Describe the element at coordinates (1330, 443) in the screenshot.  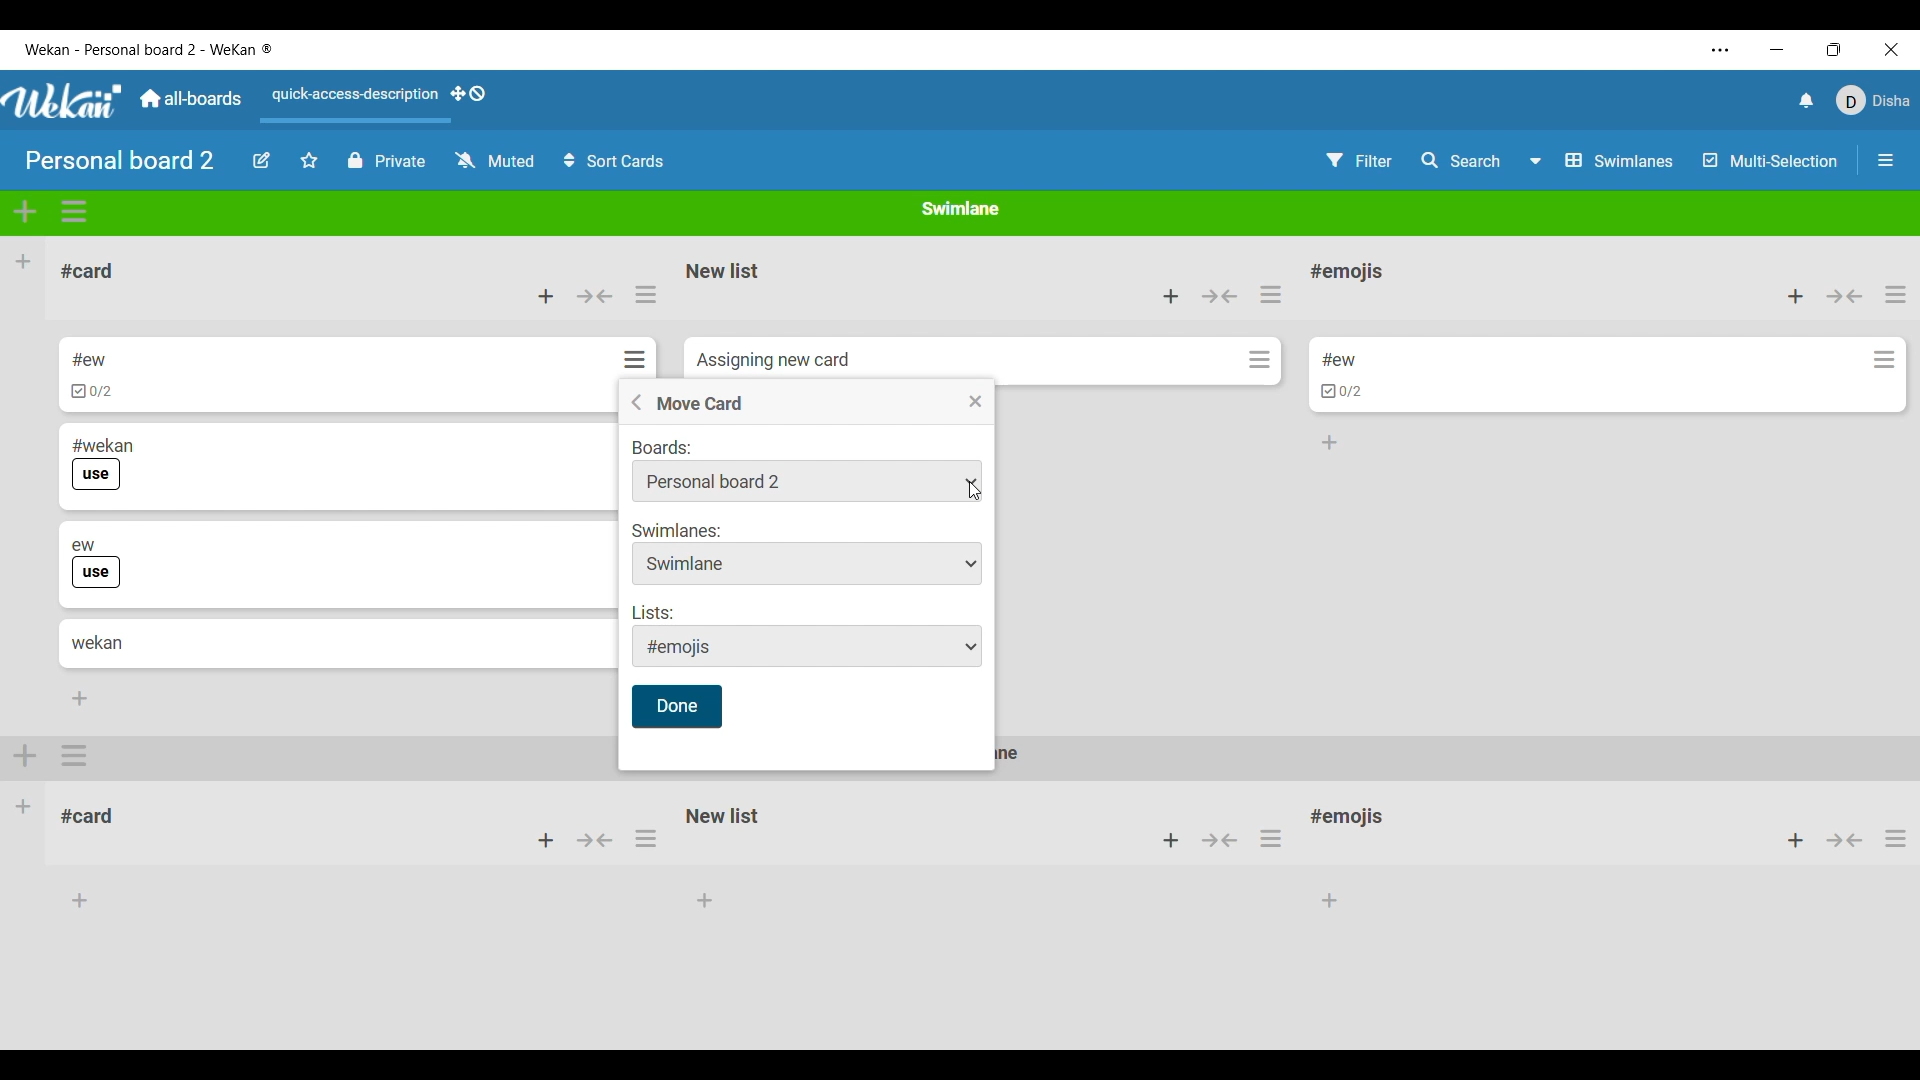
I see `Add card to bottom of list` at that location.